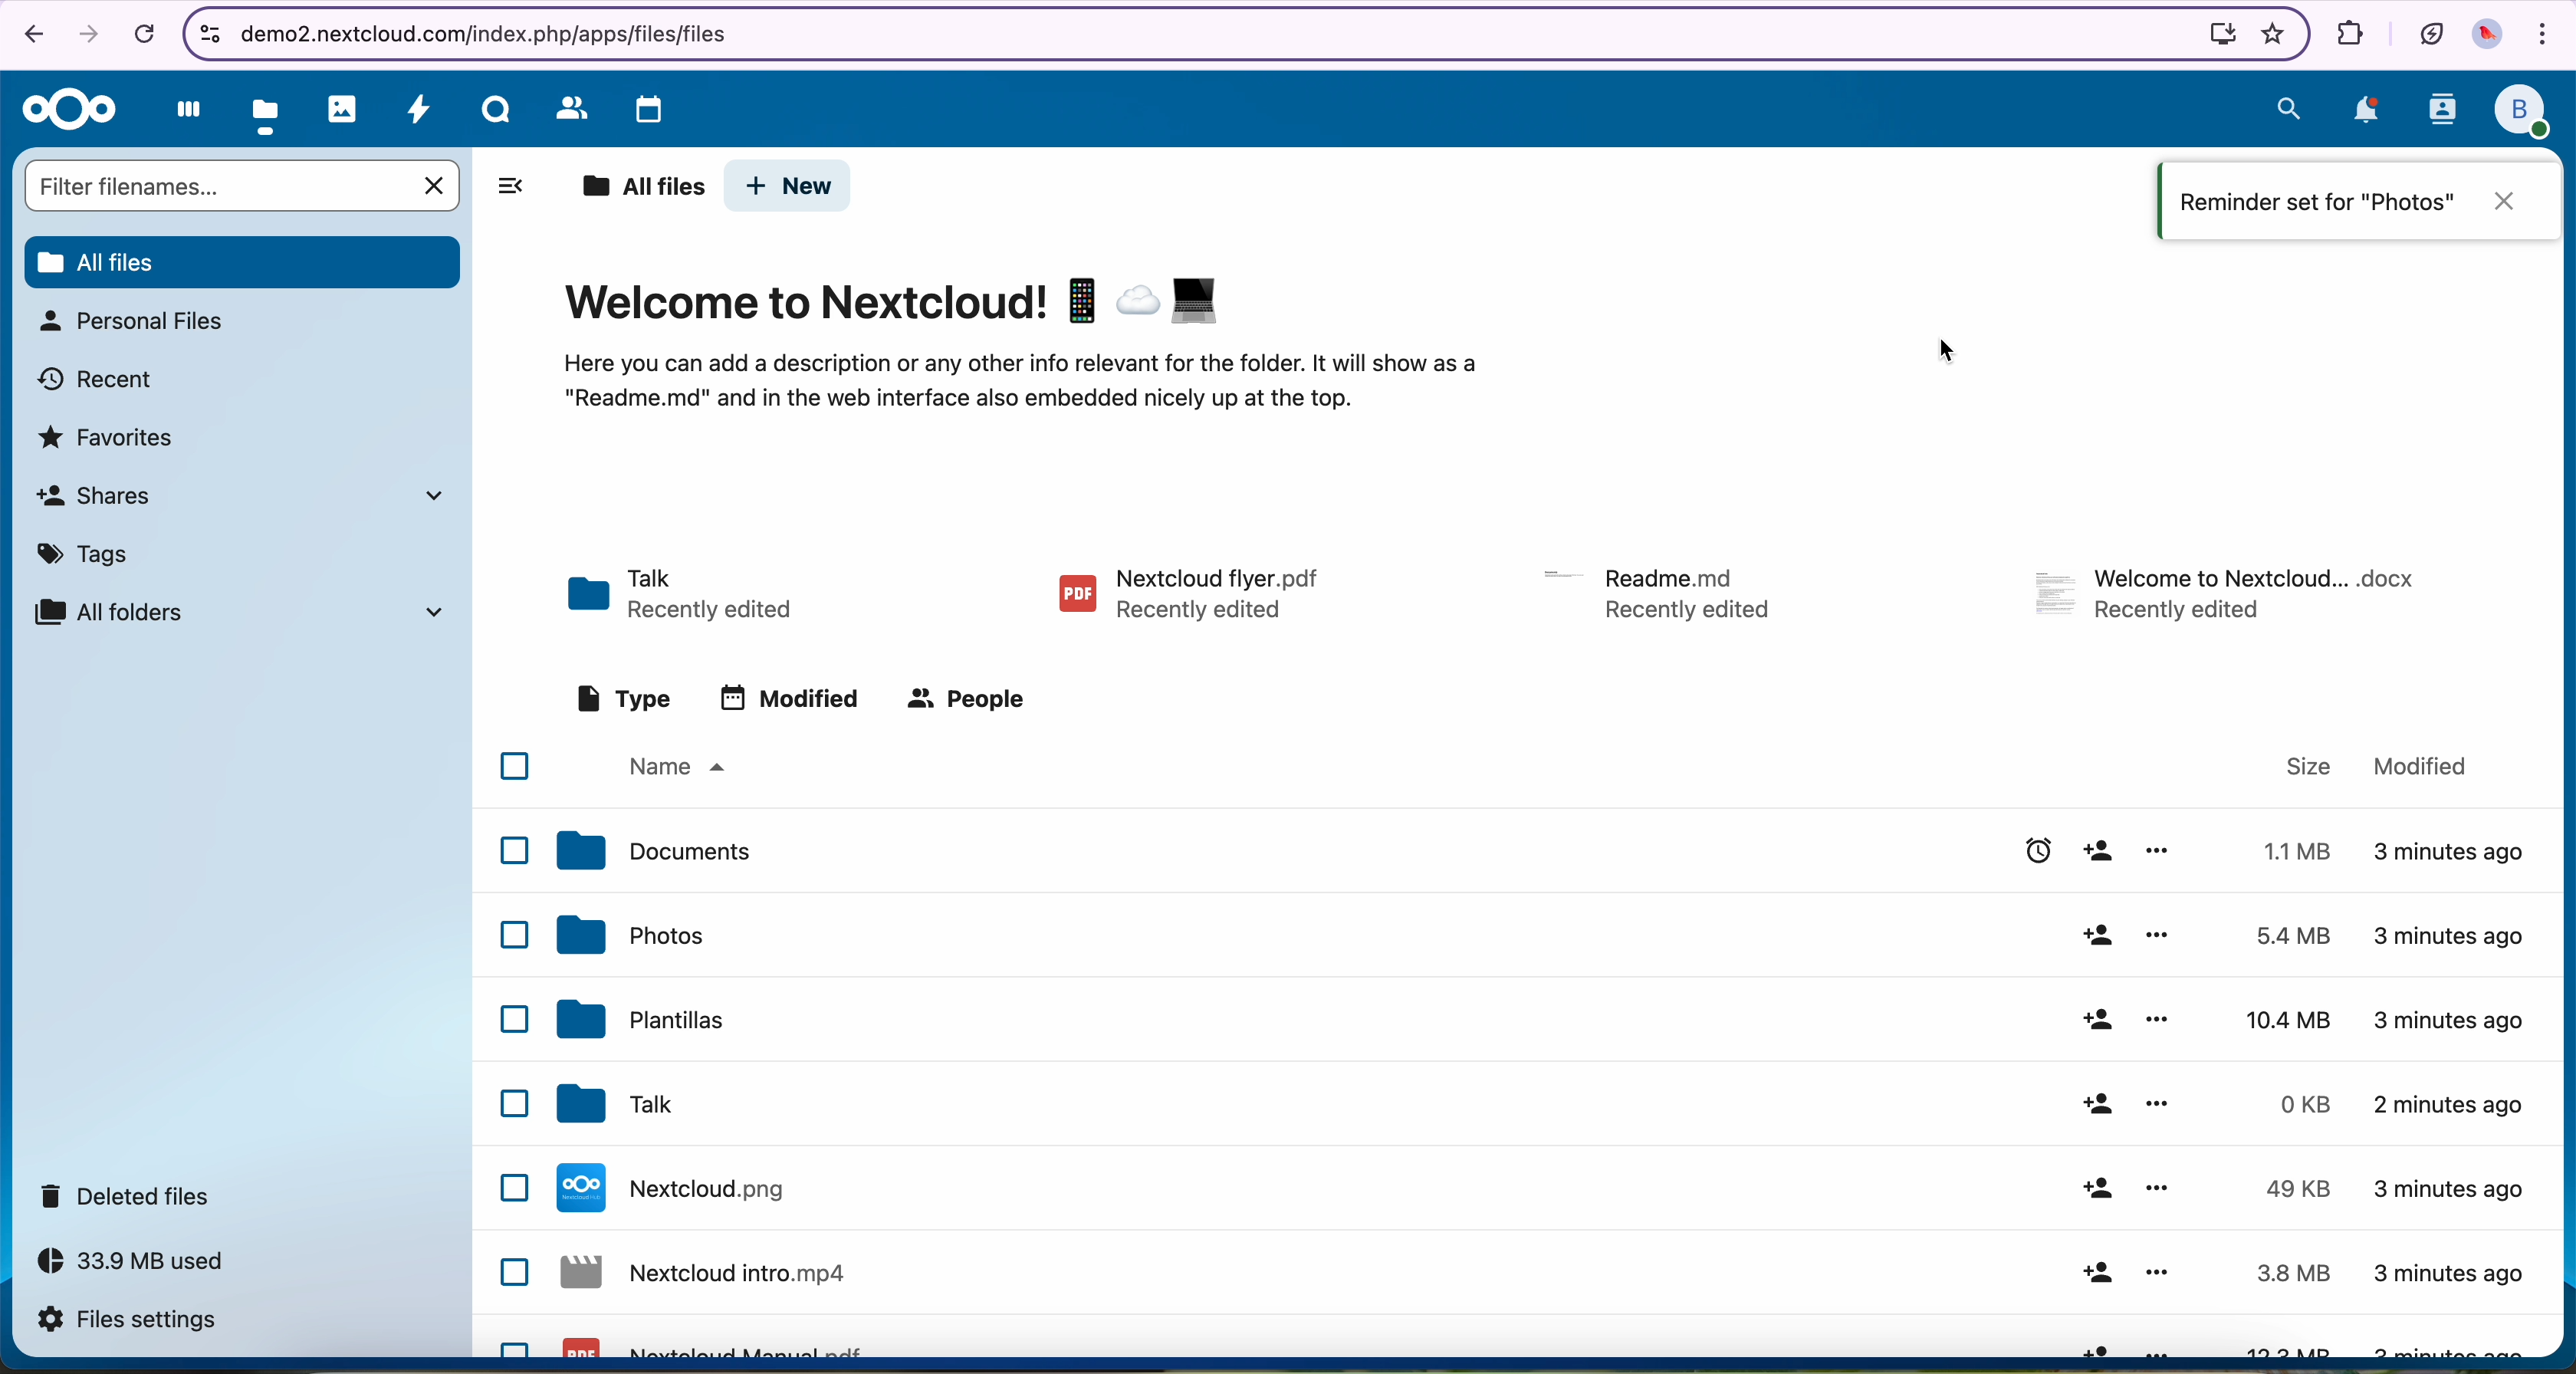 The image size is (2576, 1374). What do you see at coordinates (66, 111) in the screenshot?
I see `Nextcloud logo` at bounding box center [66, 111].